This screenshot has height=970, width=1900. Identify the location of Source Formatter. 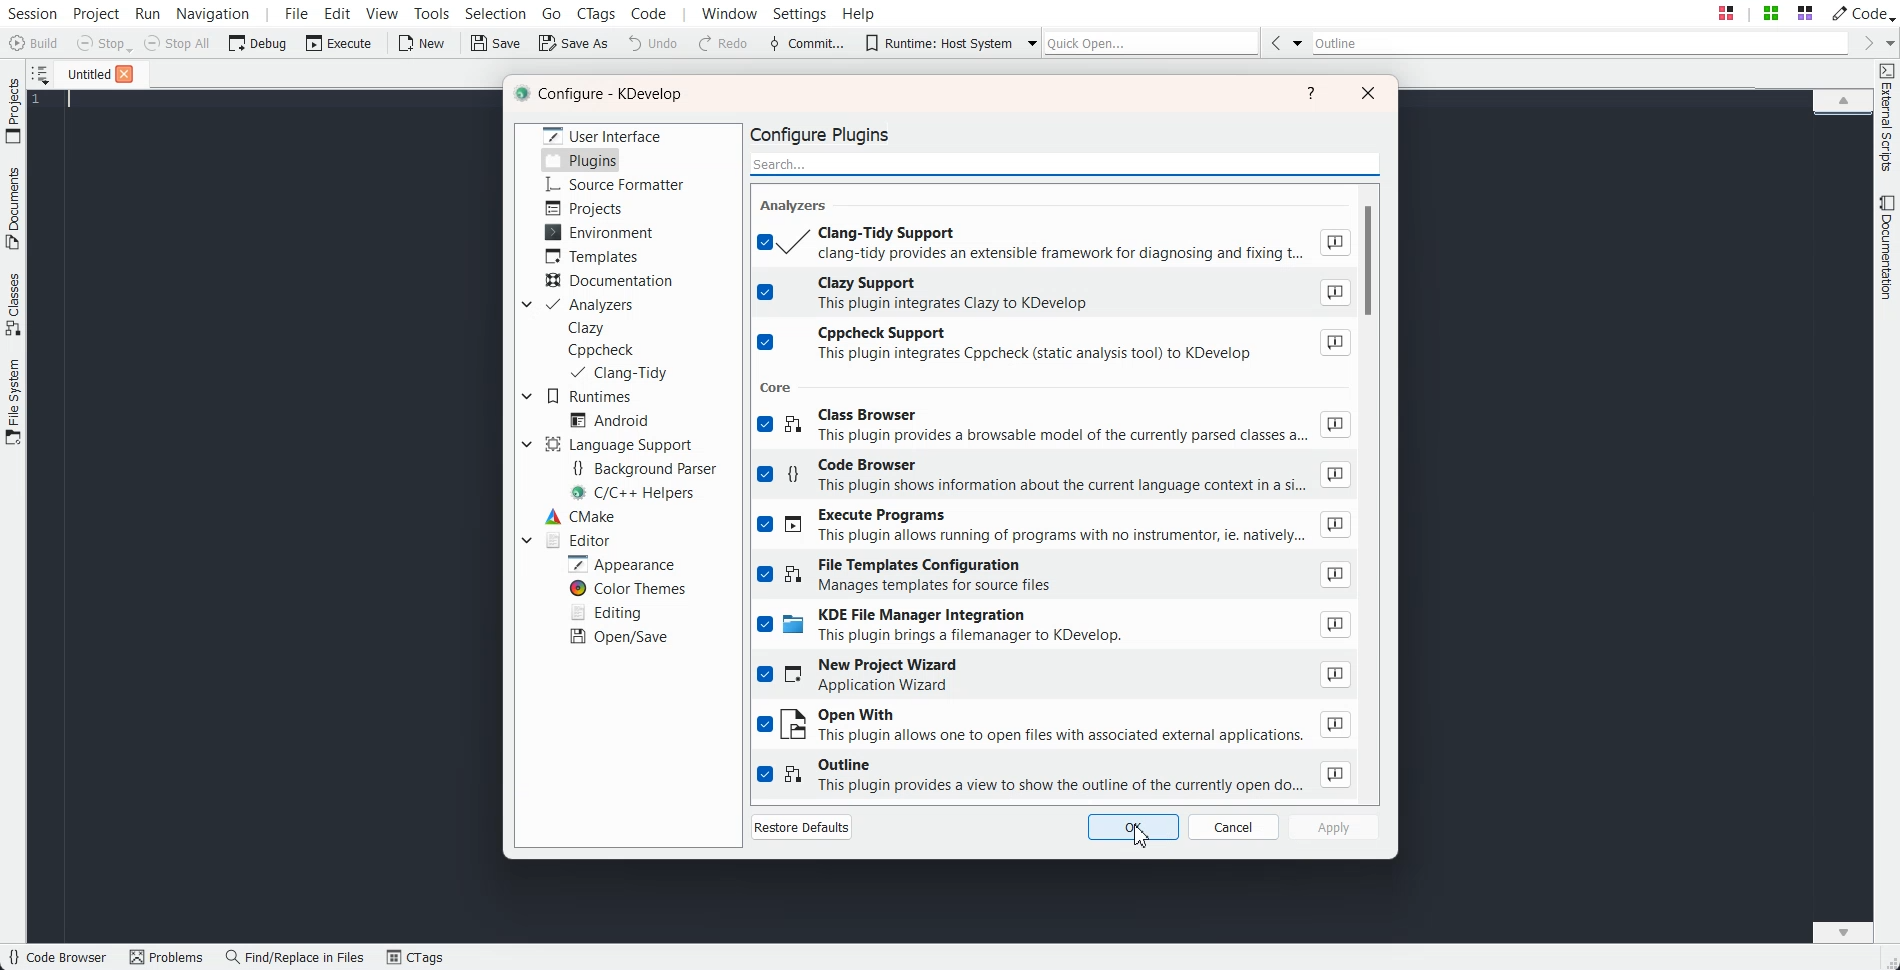
(613, 185).